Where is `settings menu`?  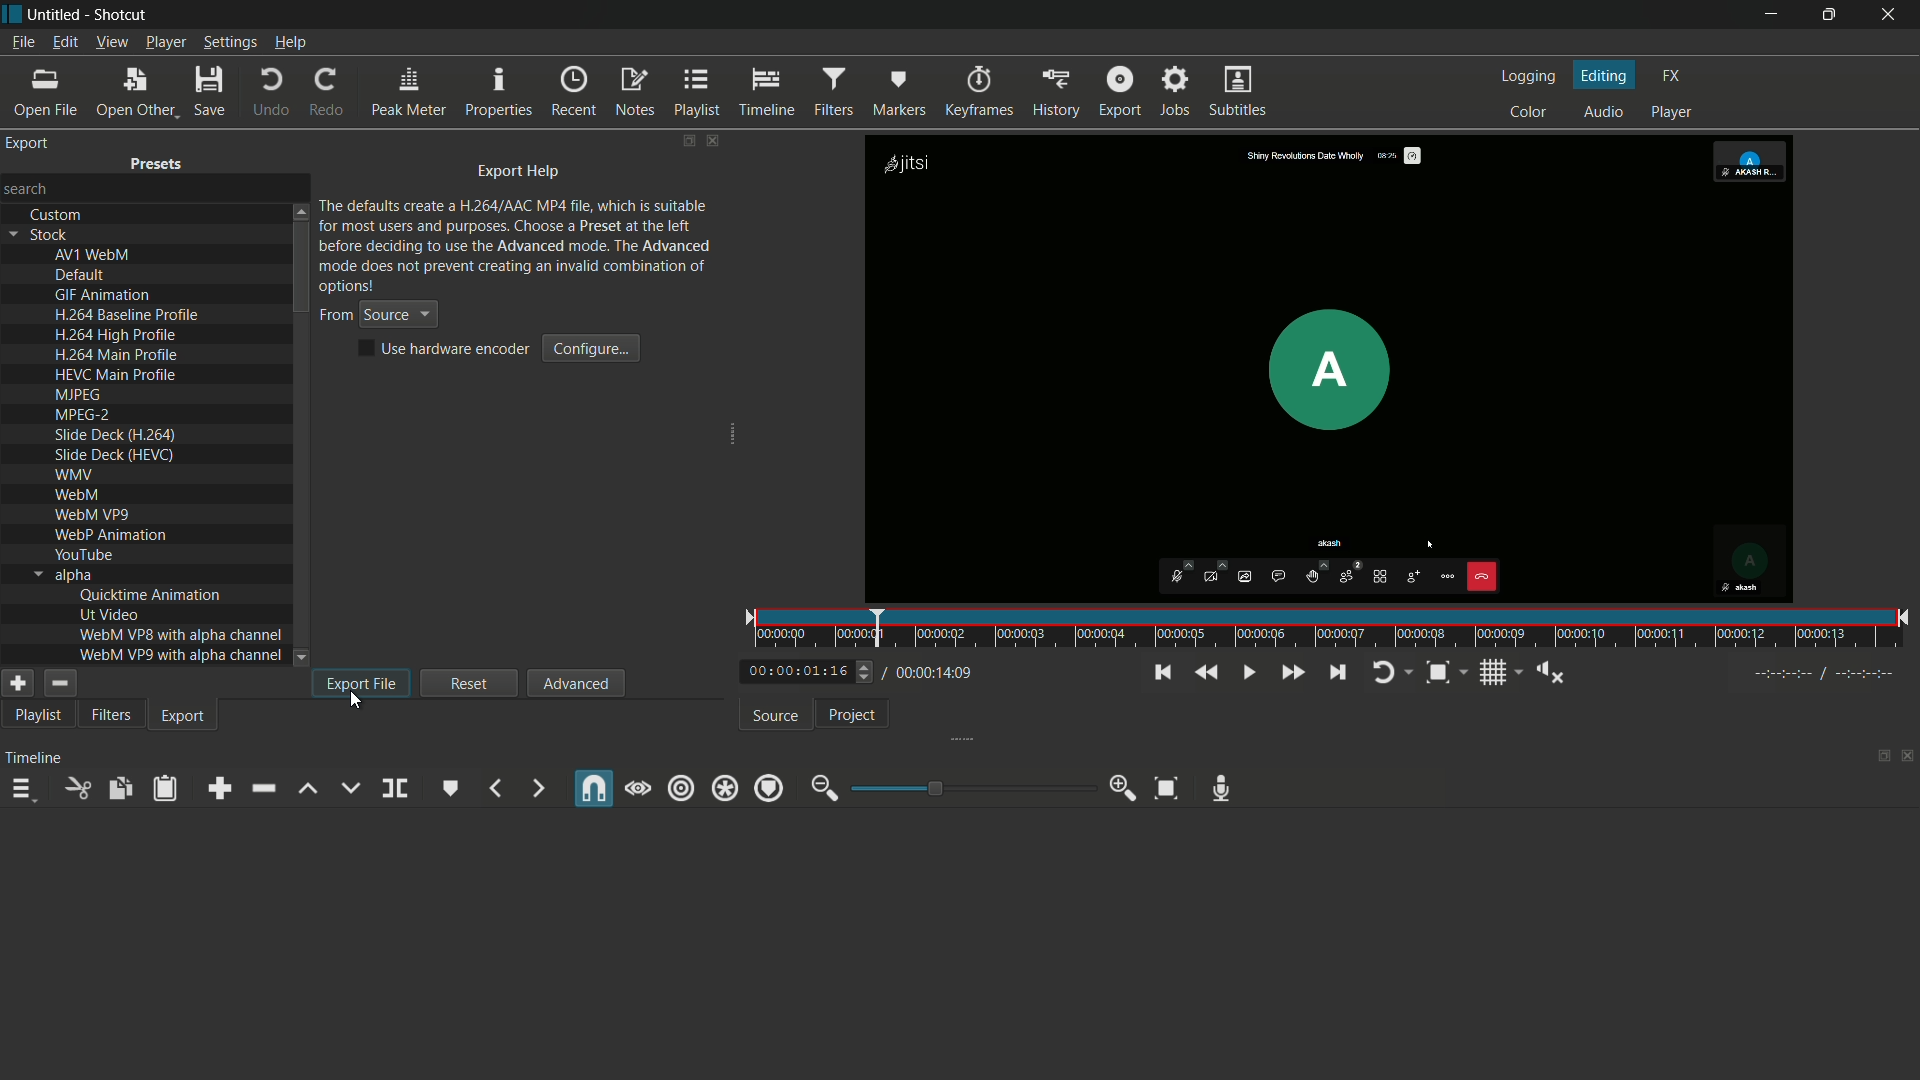
settings menu is located at coordinates (230, 44).